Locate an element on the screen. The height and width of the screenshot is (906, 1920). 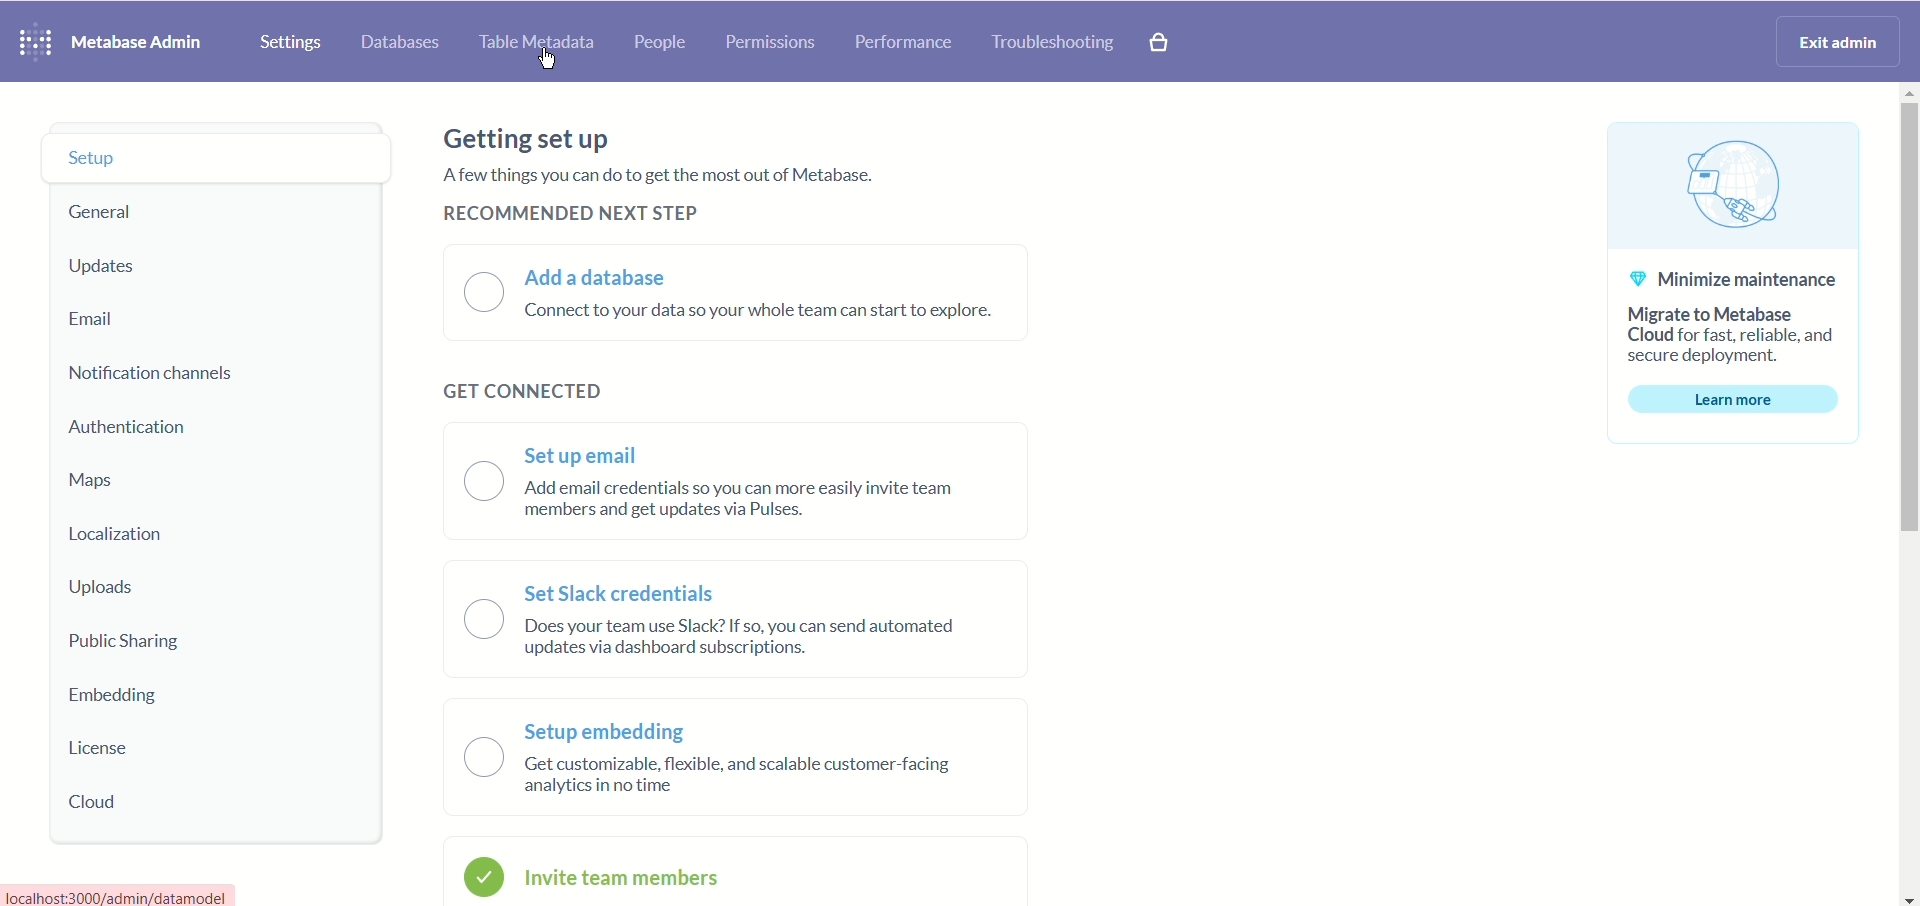
Uploads is located at coordinates (153, 587).